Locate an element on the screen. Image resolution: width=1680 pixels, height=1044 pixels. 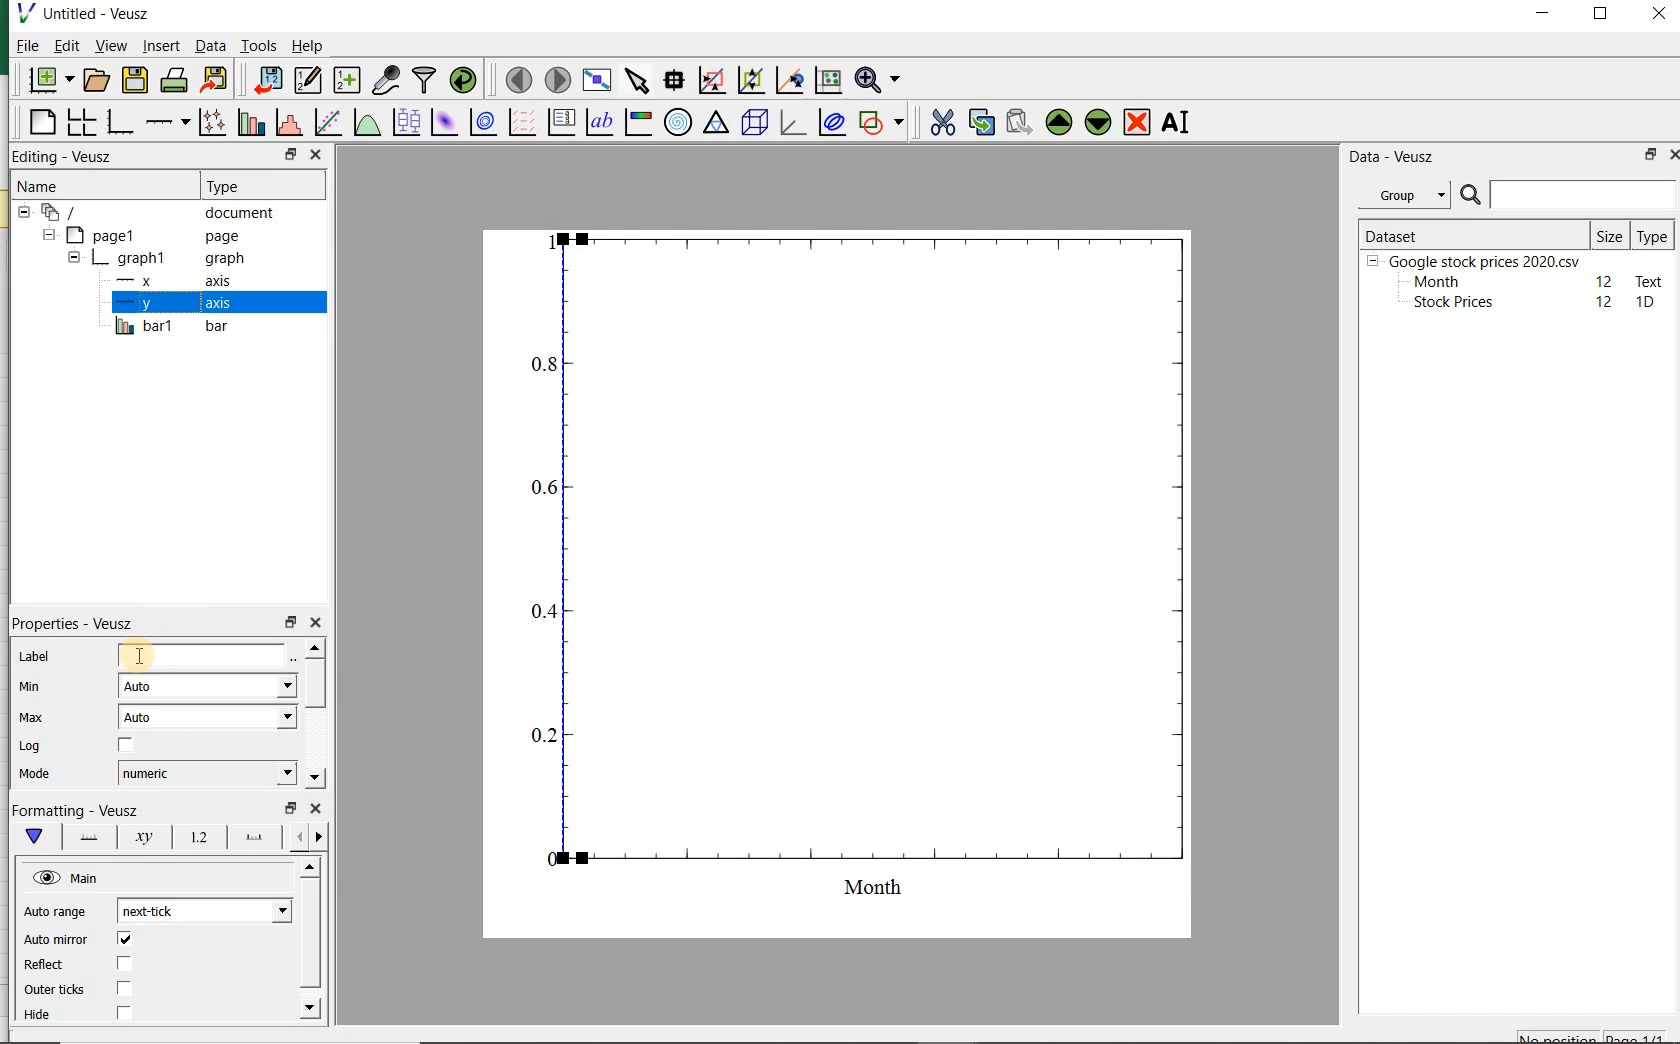
DATASET is located at coordinates (1472, 232).